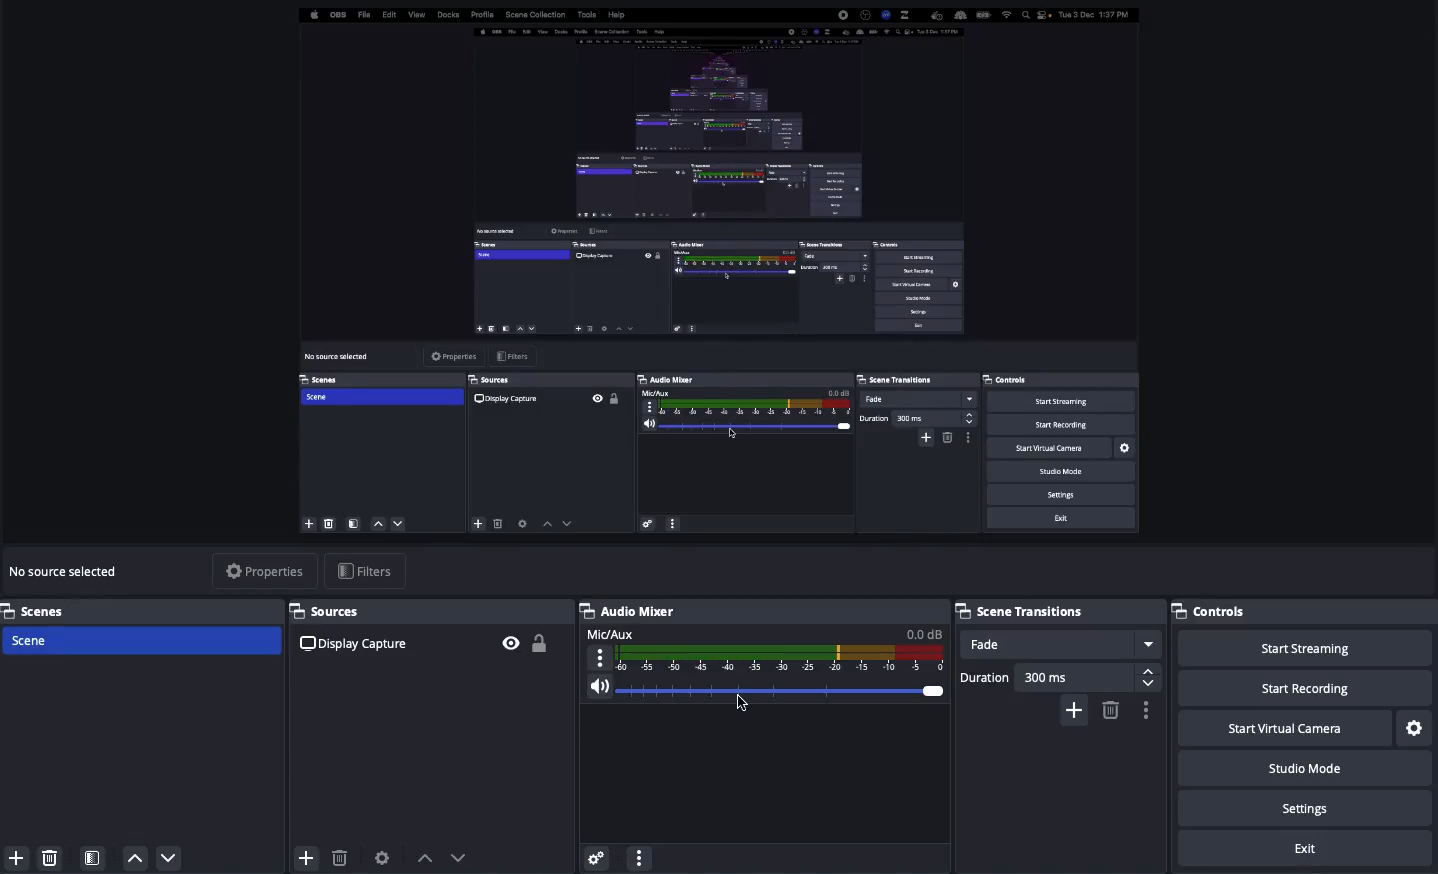  Describe the element at coordinates (510, 641) in the screenshot. I see `Visible` at that location.